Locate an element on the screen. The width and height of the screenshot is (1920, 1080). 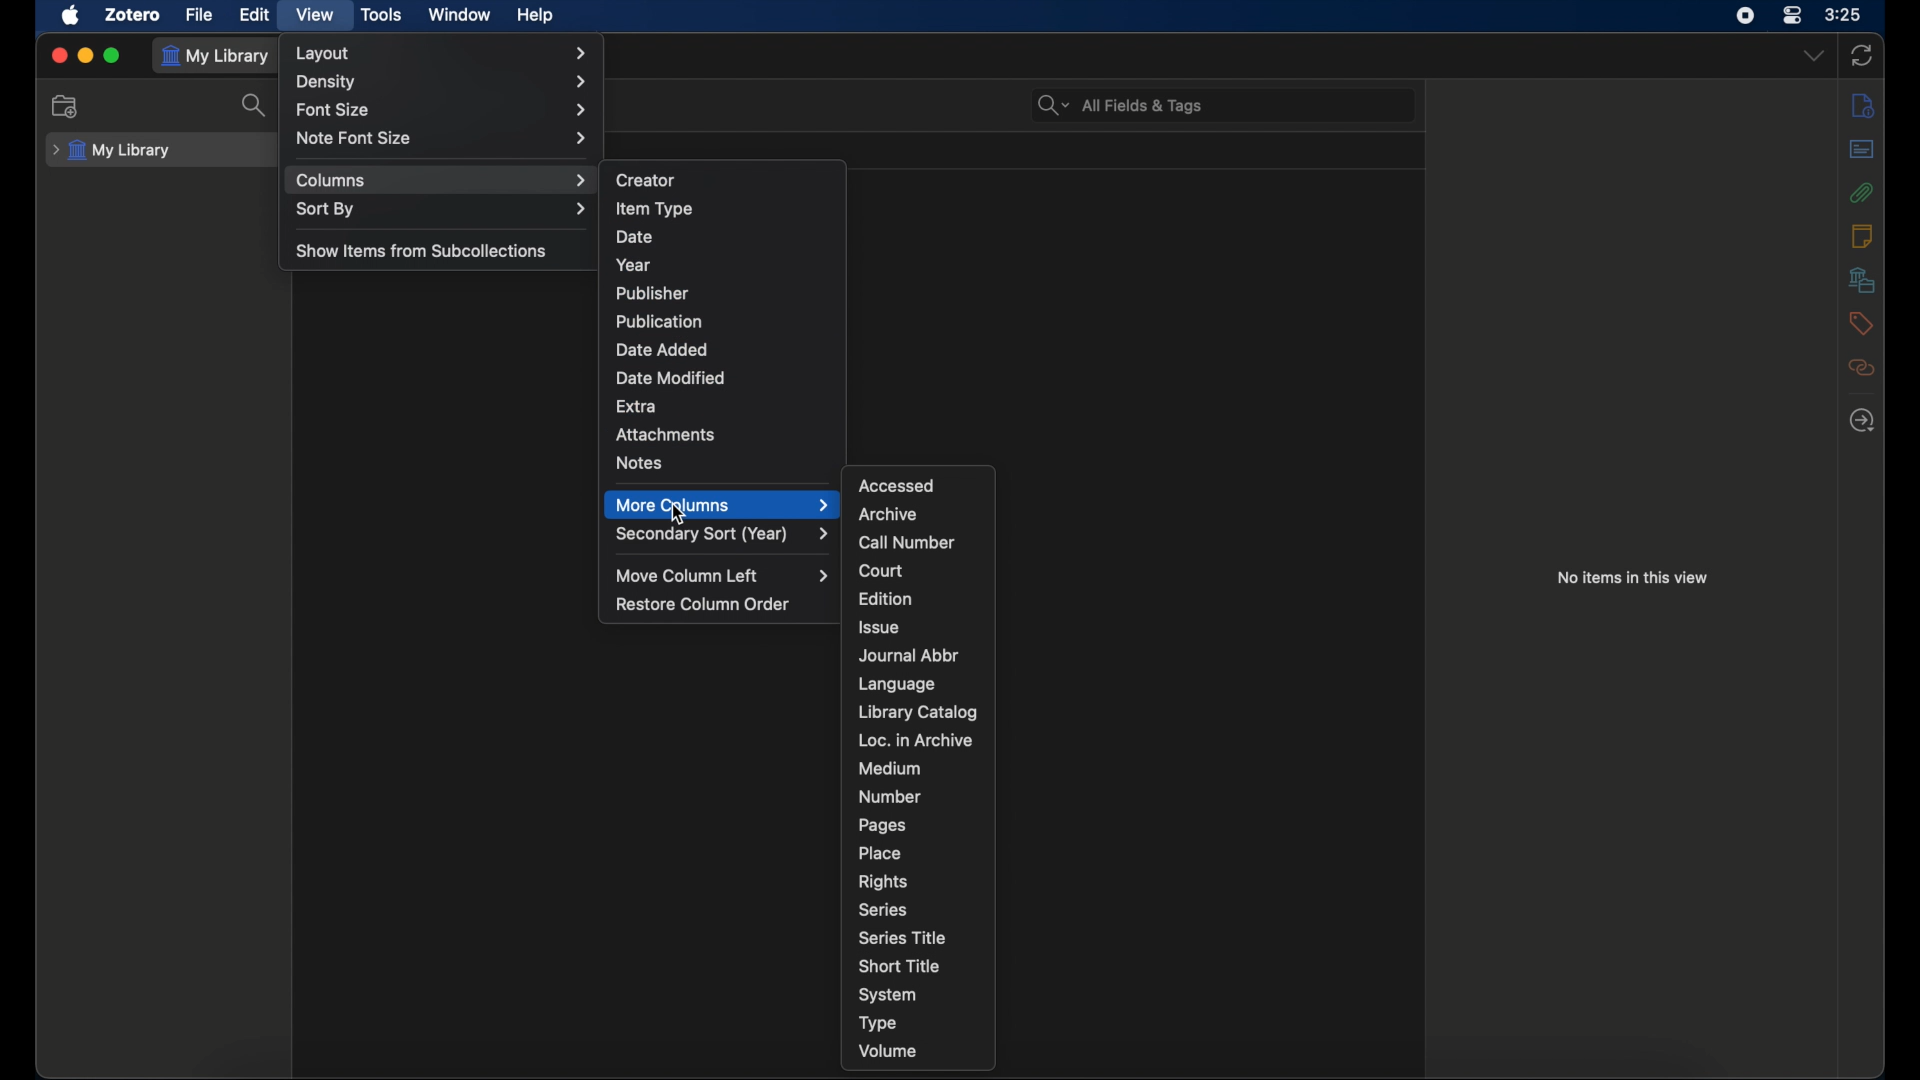
window is located at coordinates (457, 13).